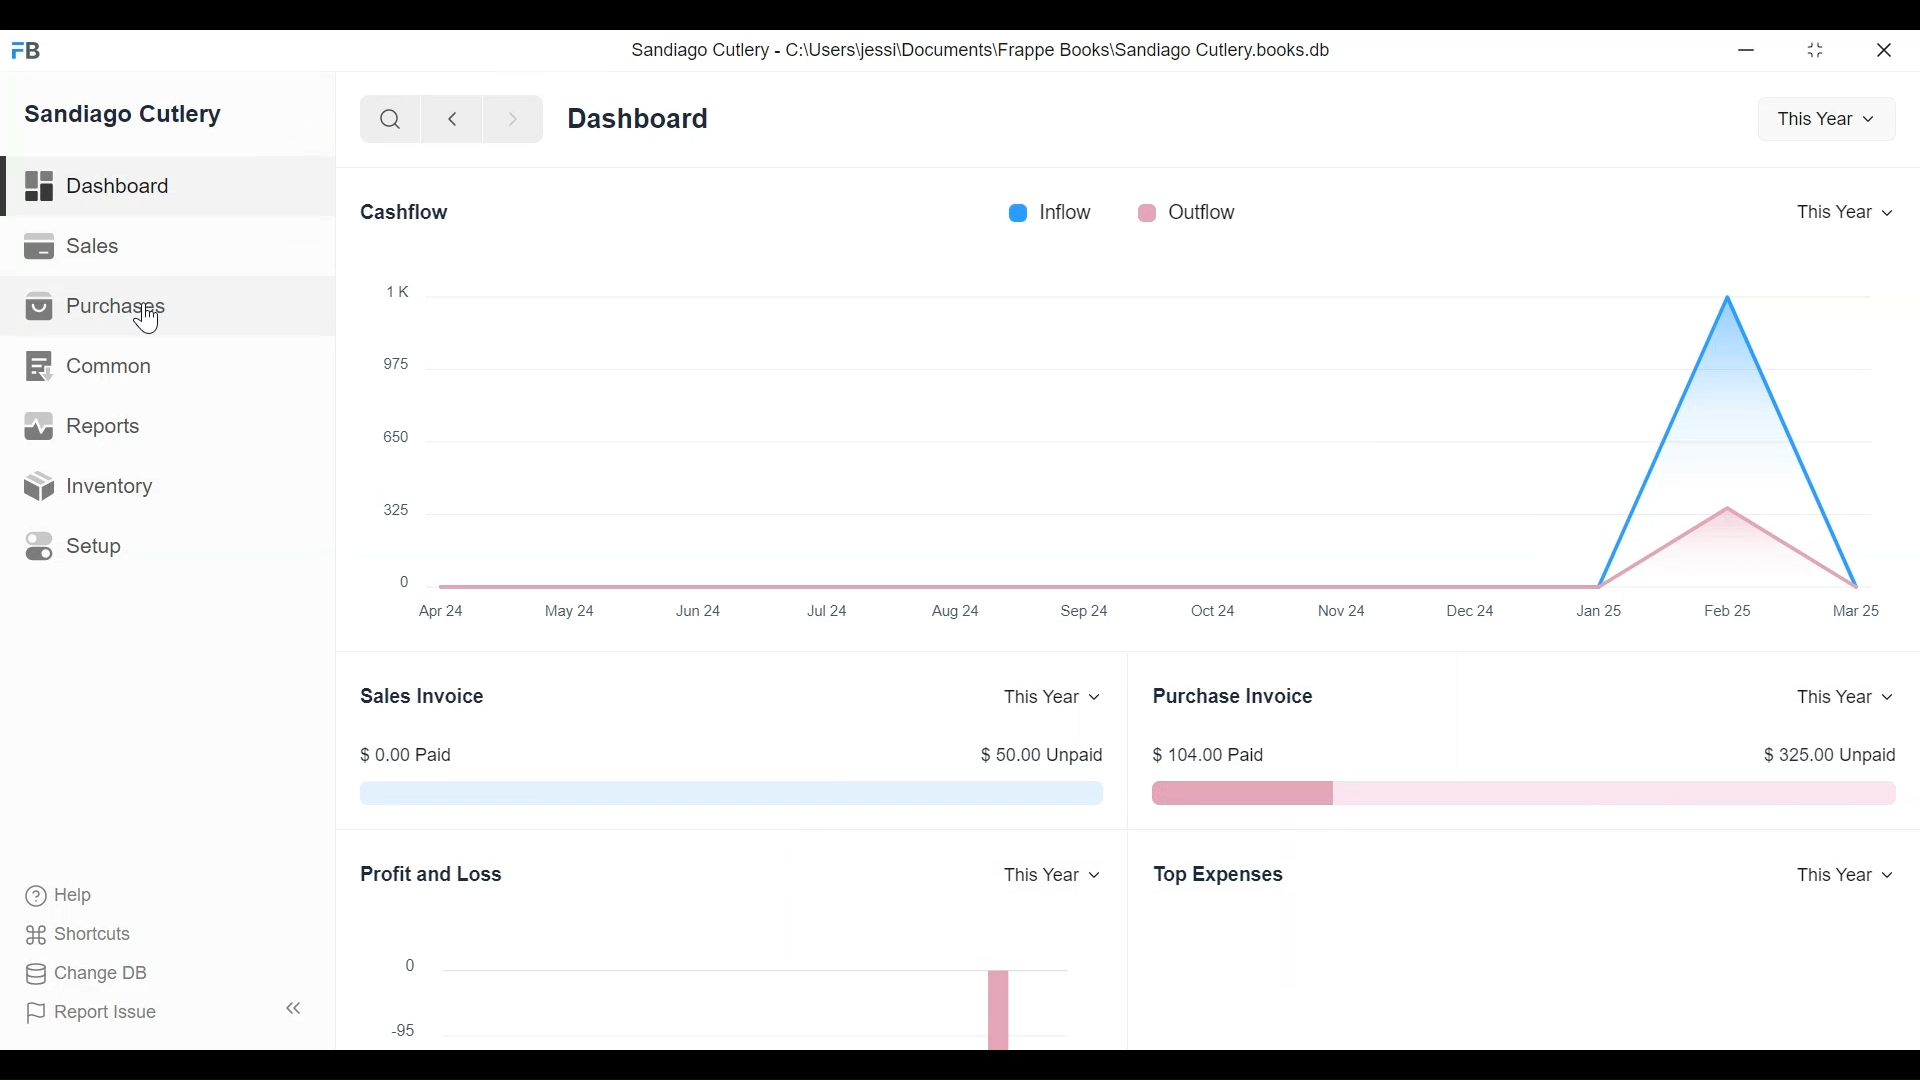 Image resolution: width=1920 pixels, height=1080 pixels. What do you see at coordinates (80, 550) in the screenshot?
I see `Setup` at bounding box center [80, 550].